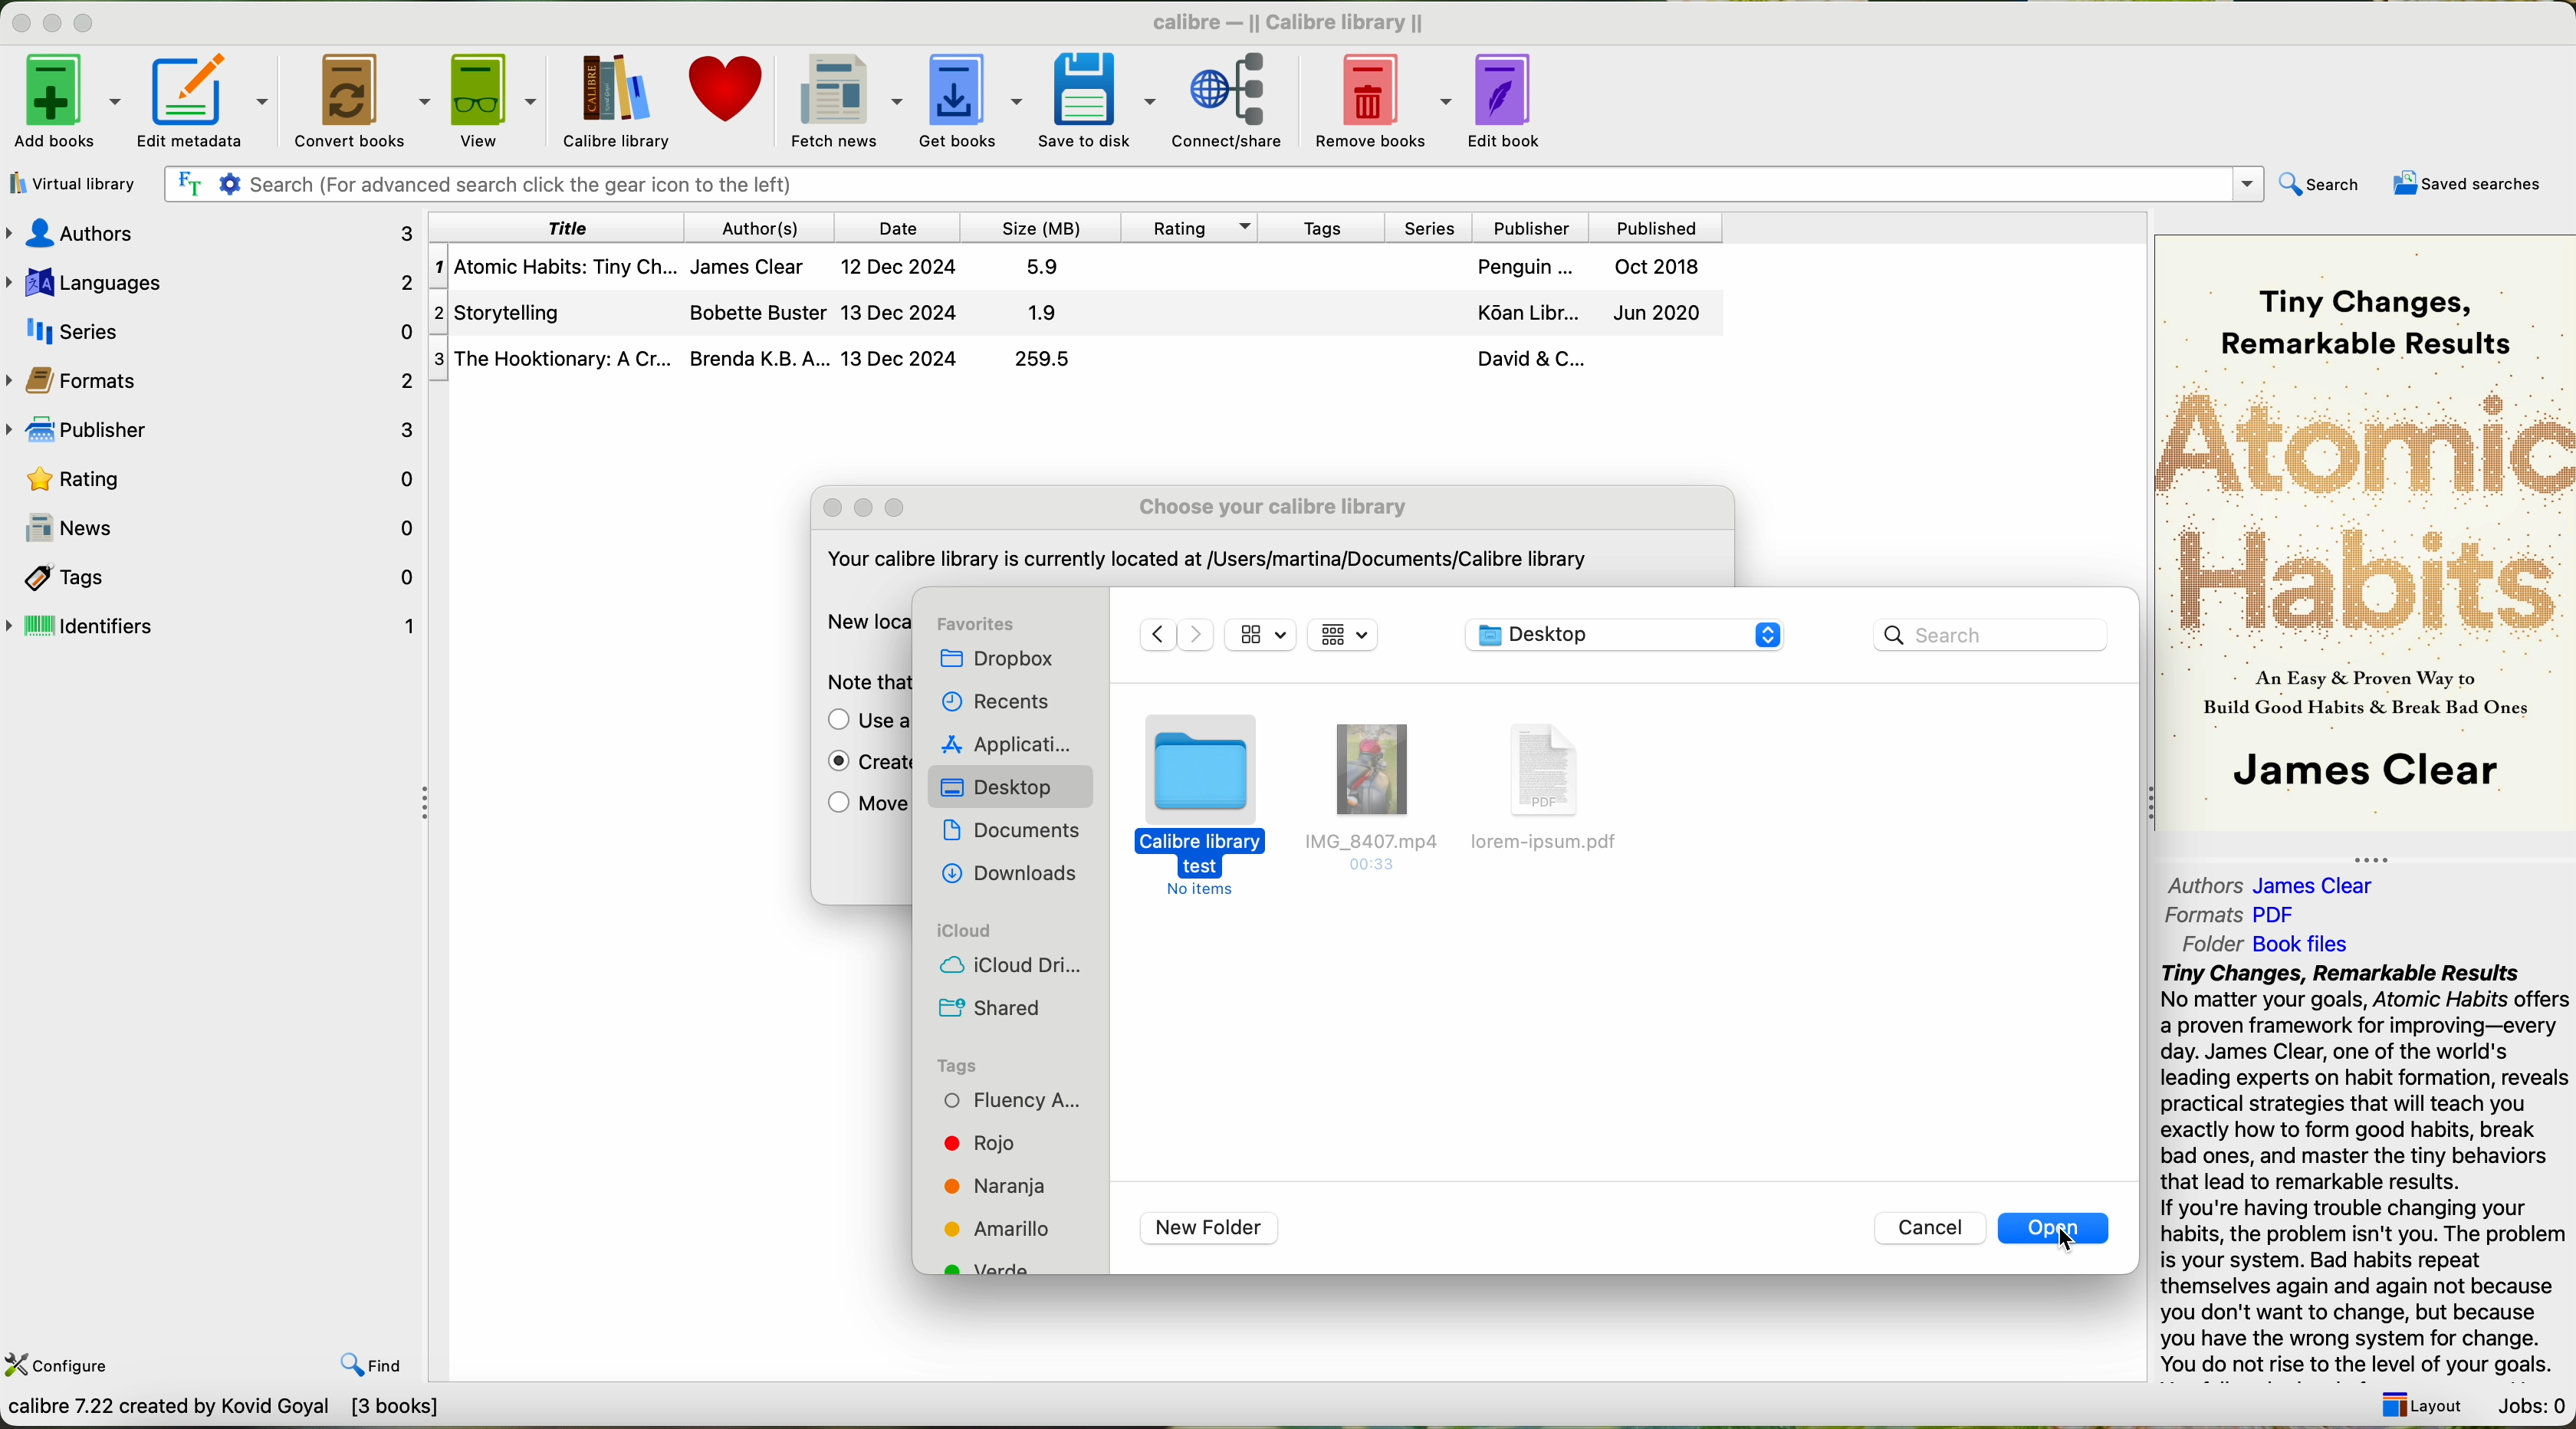 This screenshot has height=1429, width=2576. What do you see at coordinates (1423, 226) in the screenshot?
I see `series` at bounding box center [1423, 226].